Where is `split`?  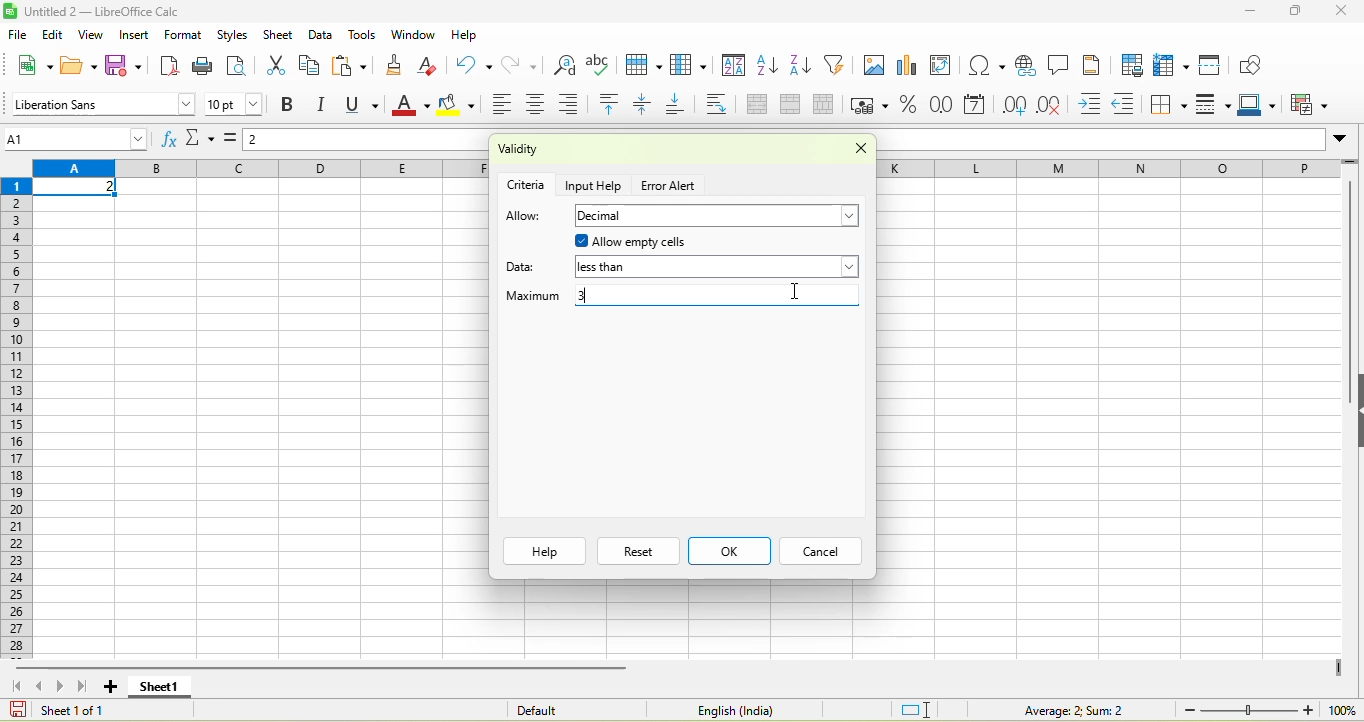 split is located at coordinates (828, 105).